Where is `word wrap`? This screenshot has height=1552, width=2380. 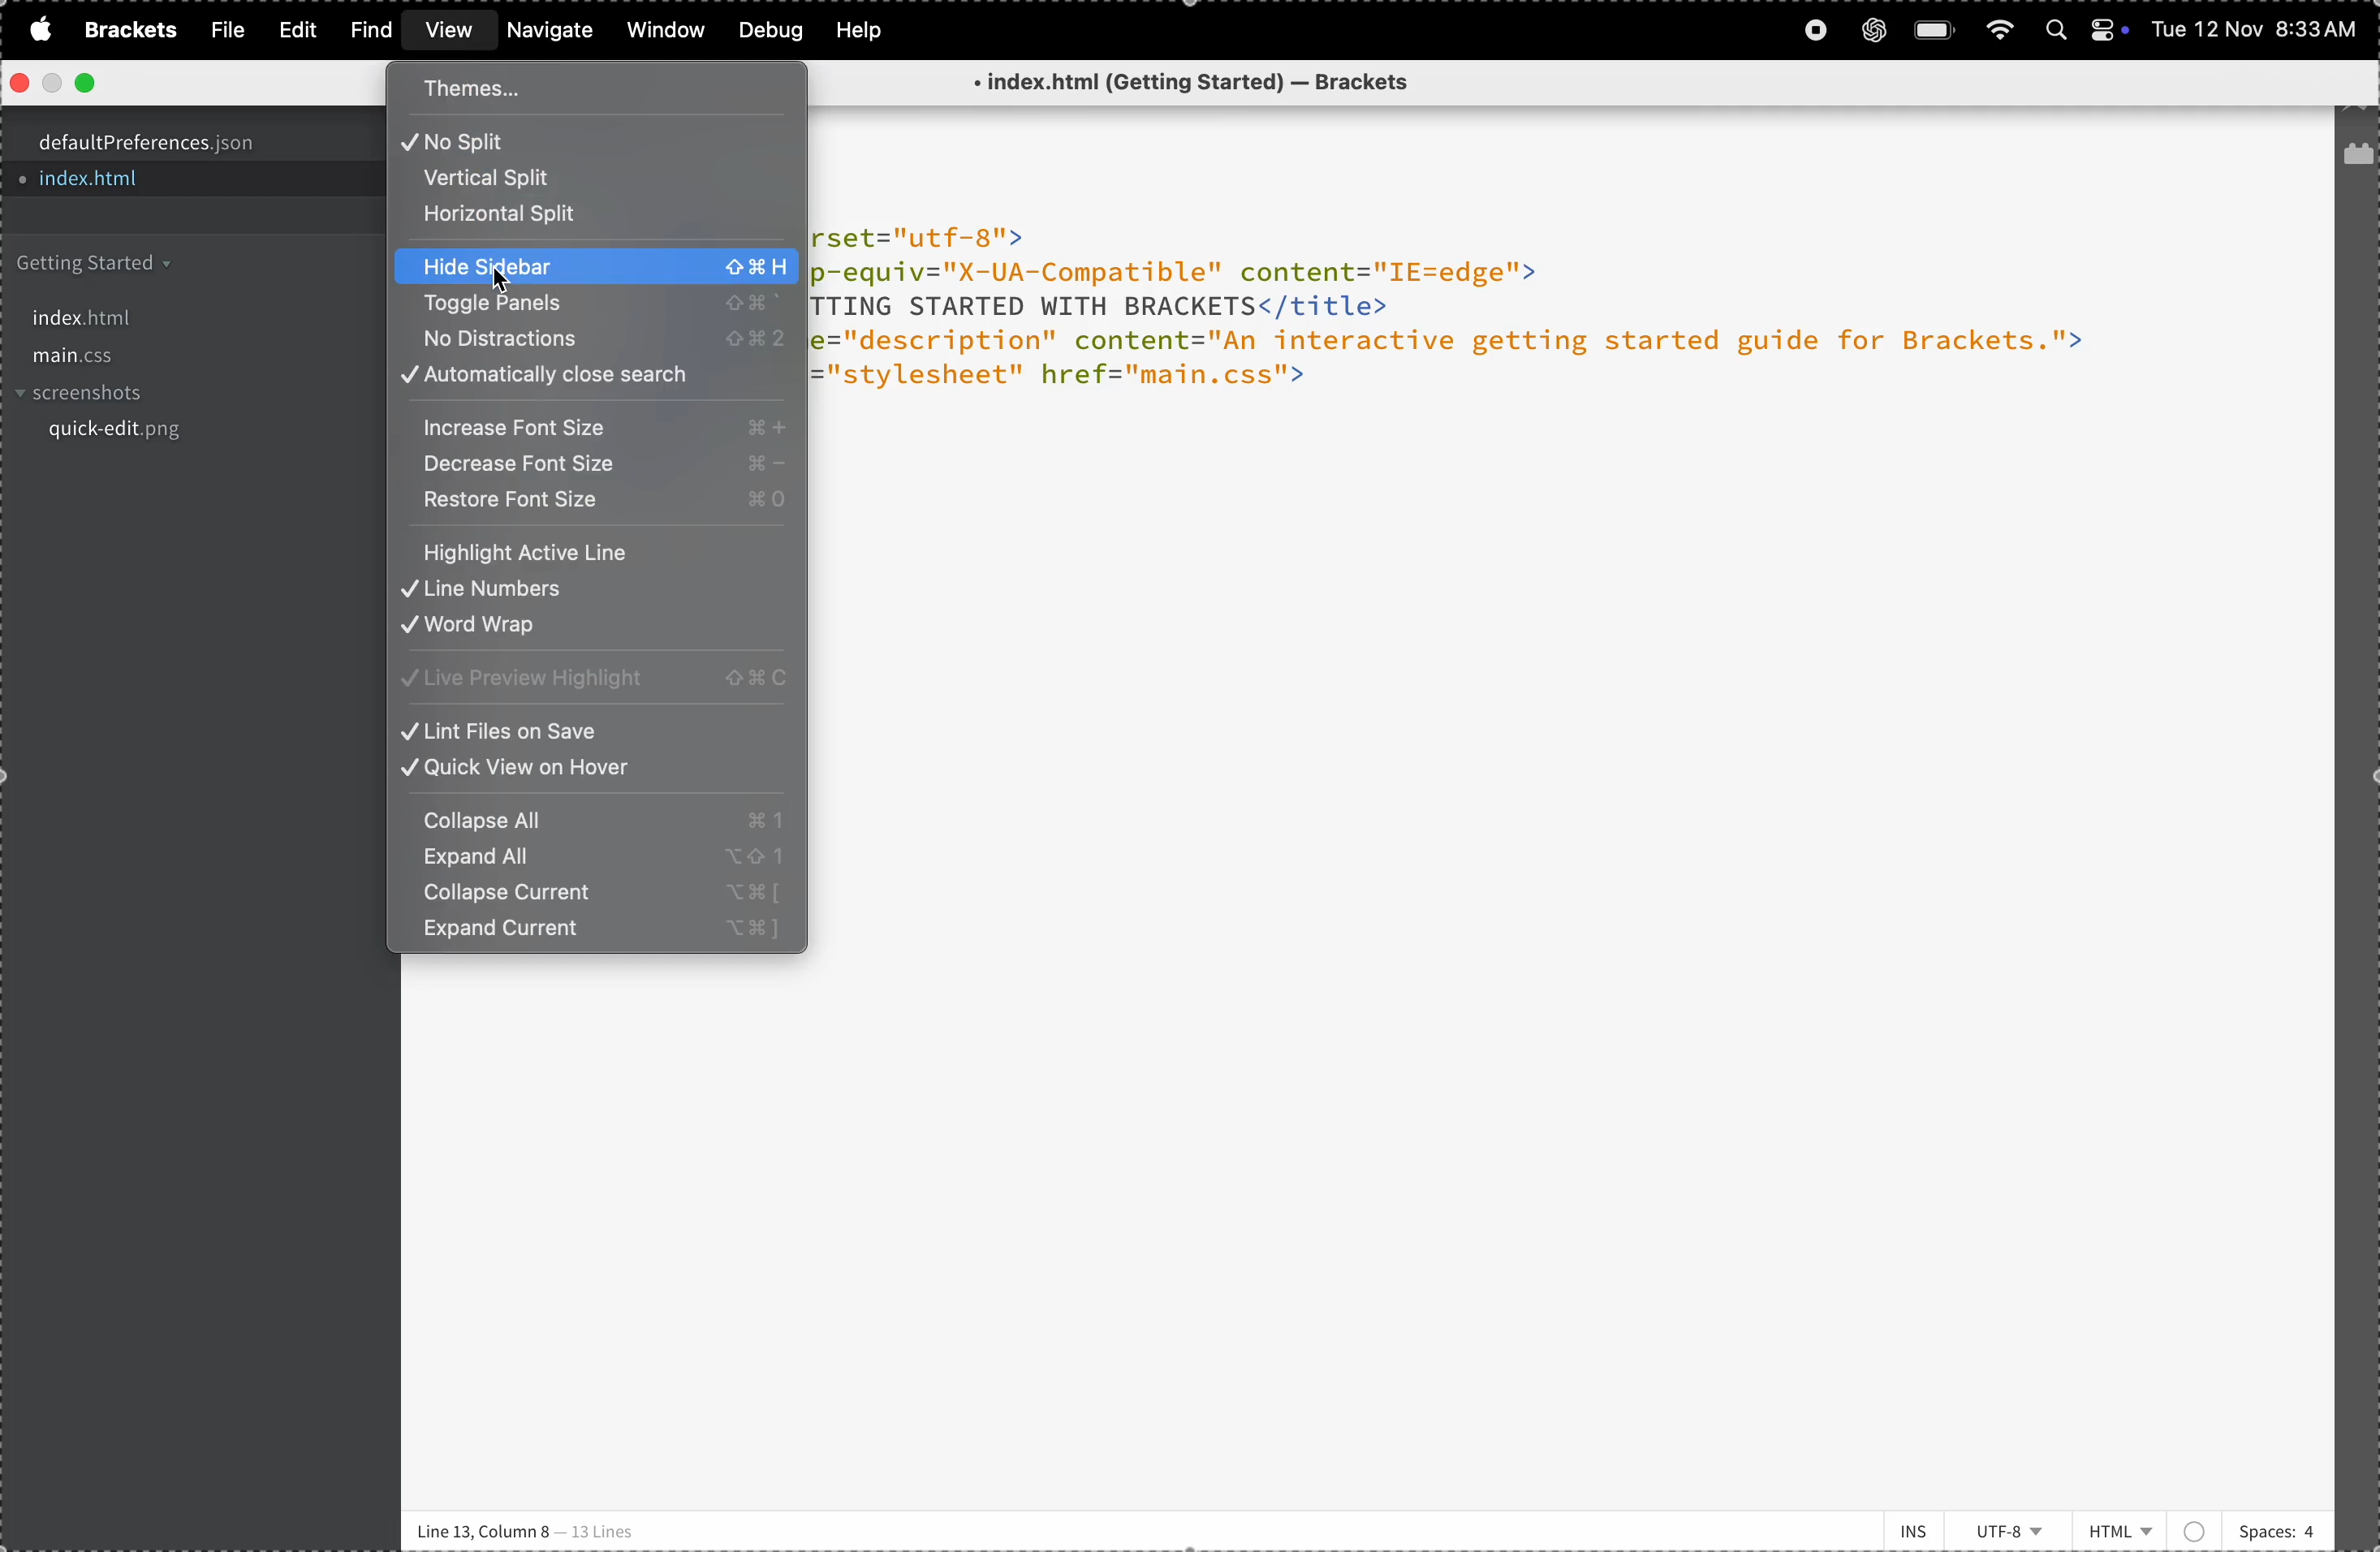
word wrap is located at coordinates (600, 630).